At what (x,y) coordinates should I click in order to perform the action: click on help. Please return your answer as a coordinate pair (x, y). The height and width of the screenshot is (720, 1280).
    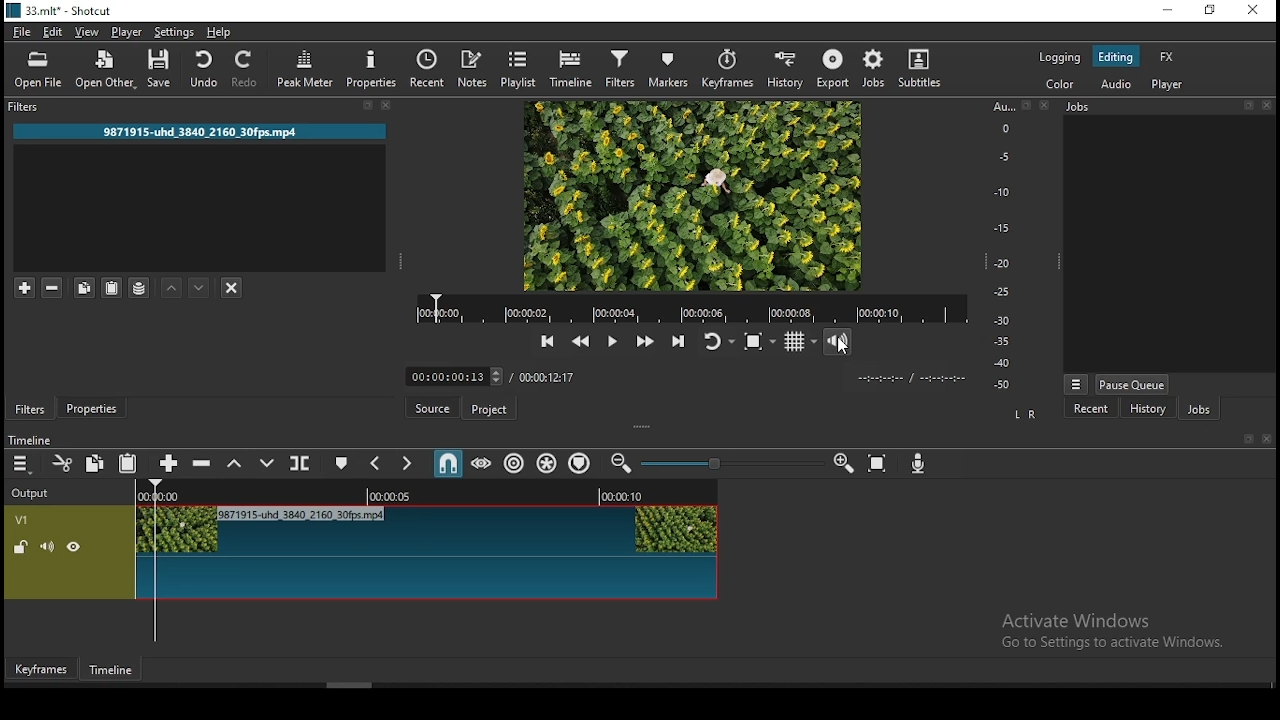
    Looking at the image, I should click on (223, 32).